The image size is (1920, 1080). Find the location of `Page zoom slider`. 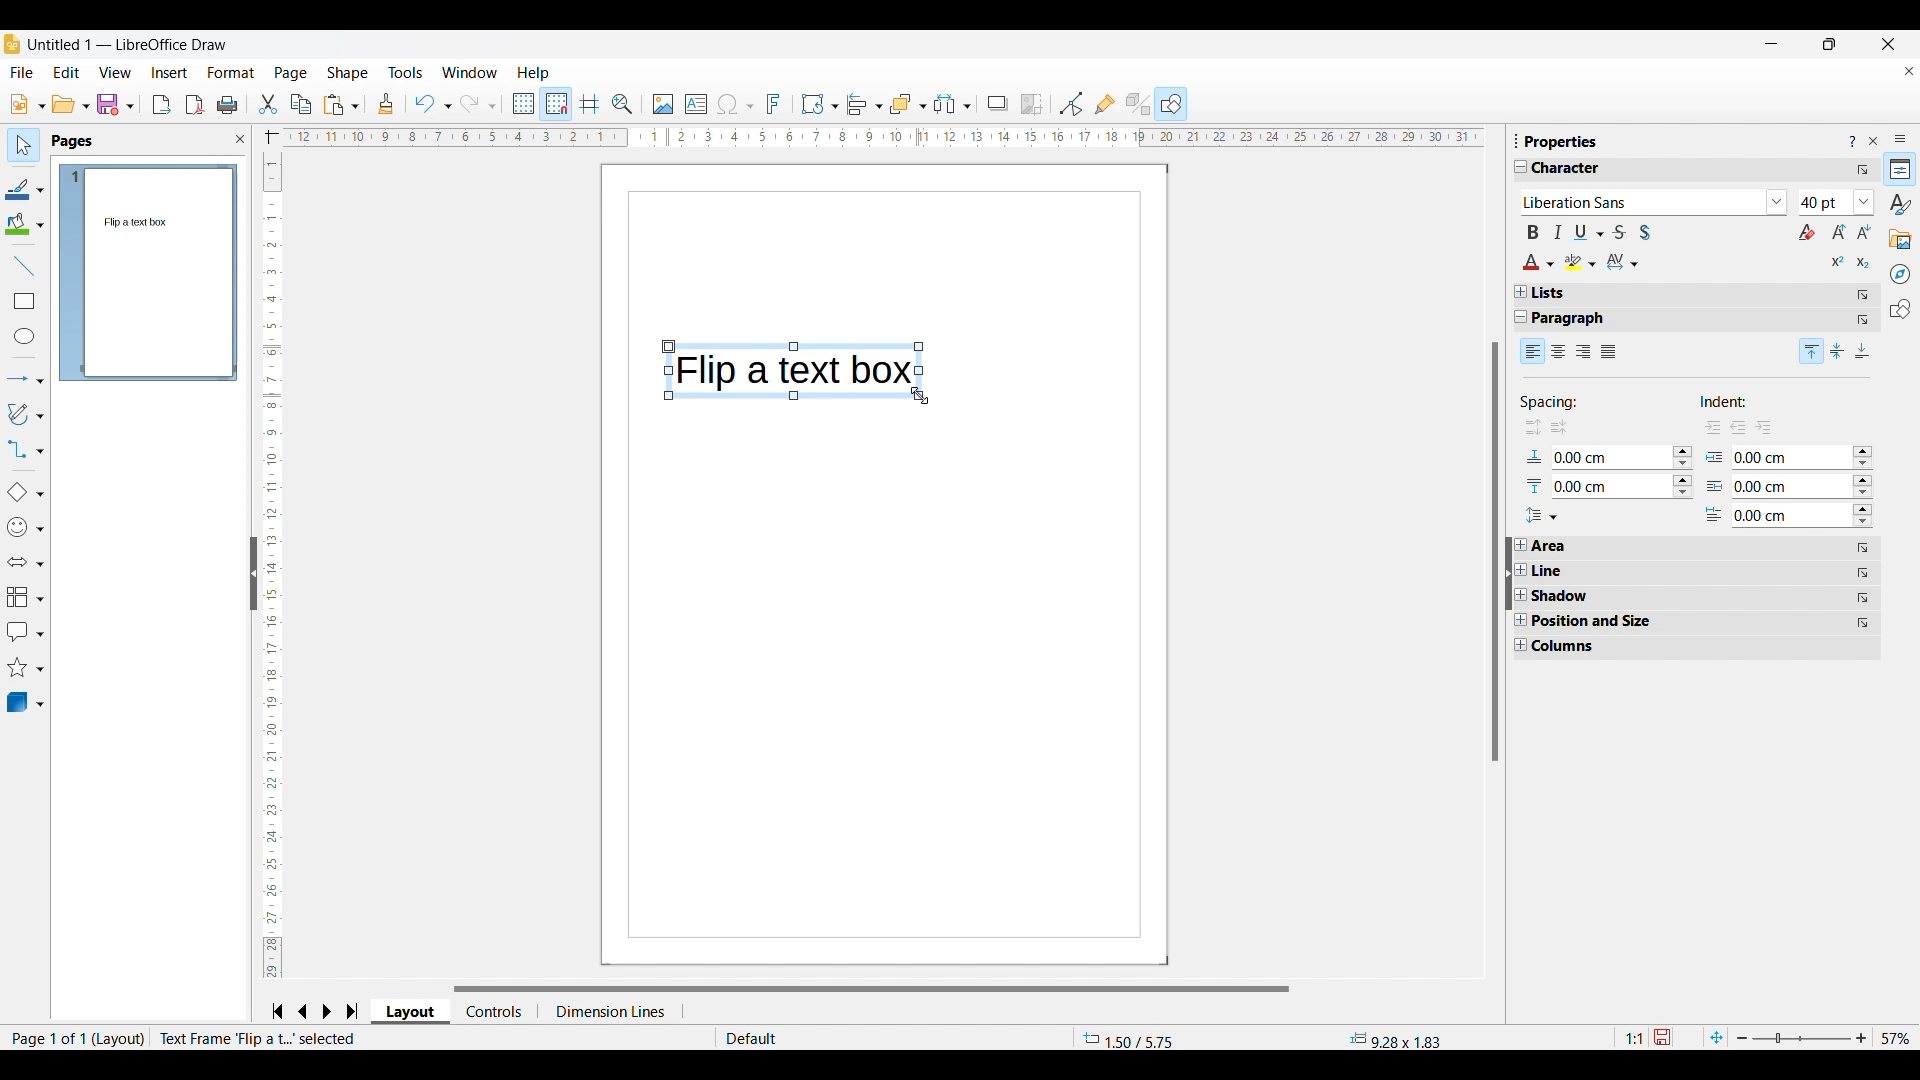

Page zoom slider is located at coordinates (1802, 1038).